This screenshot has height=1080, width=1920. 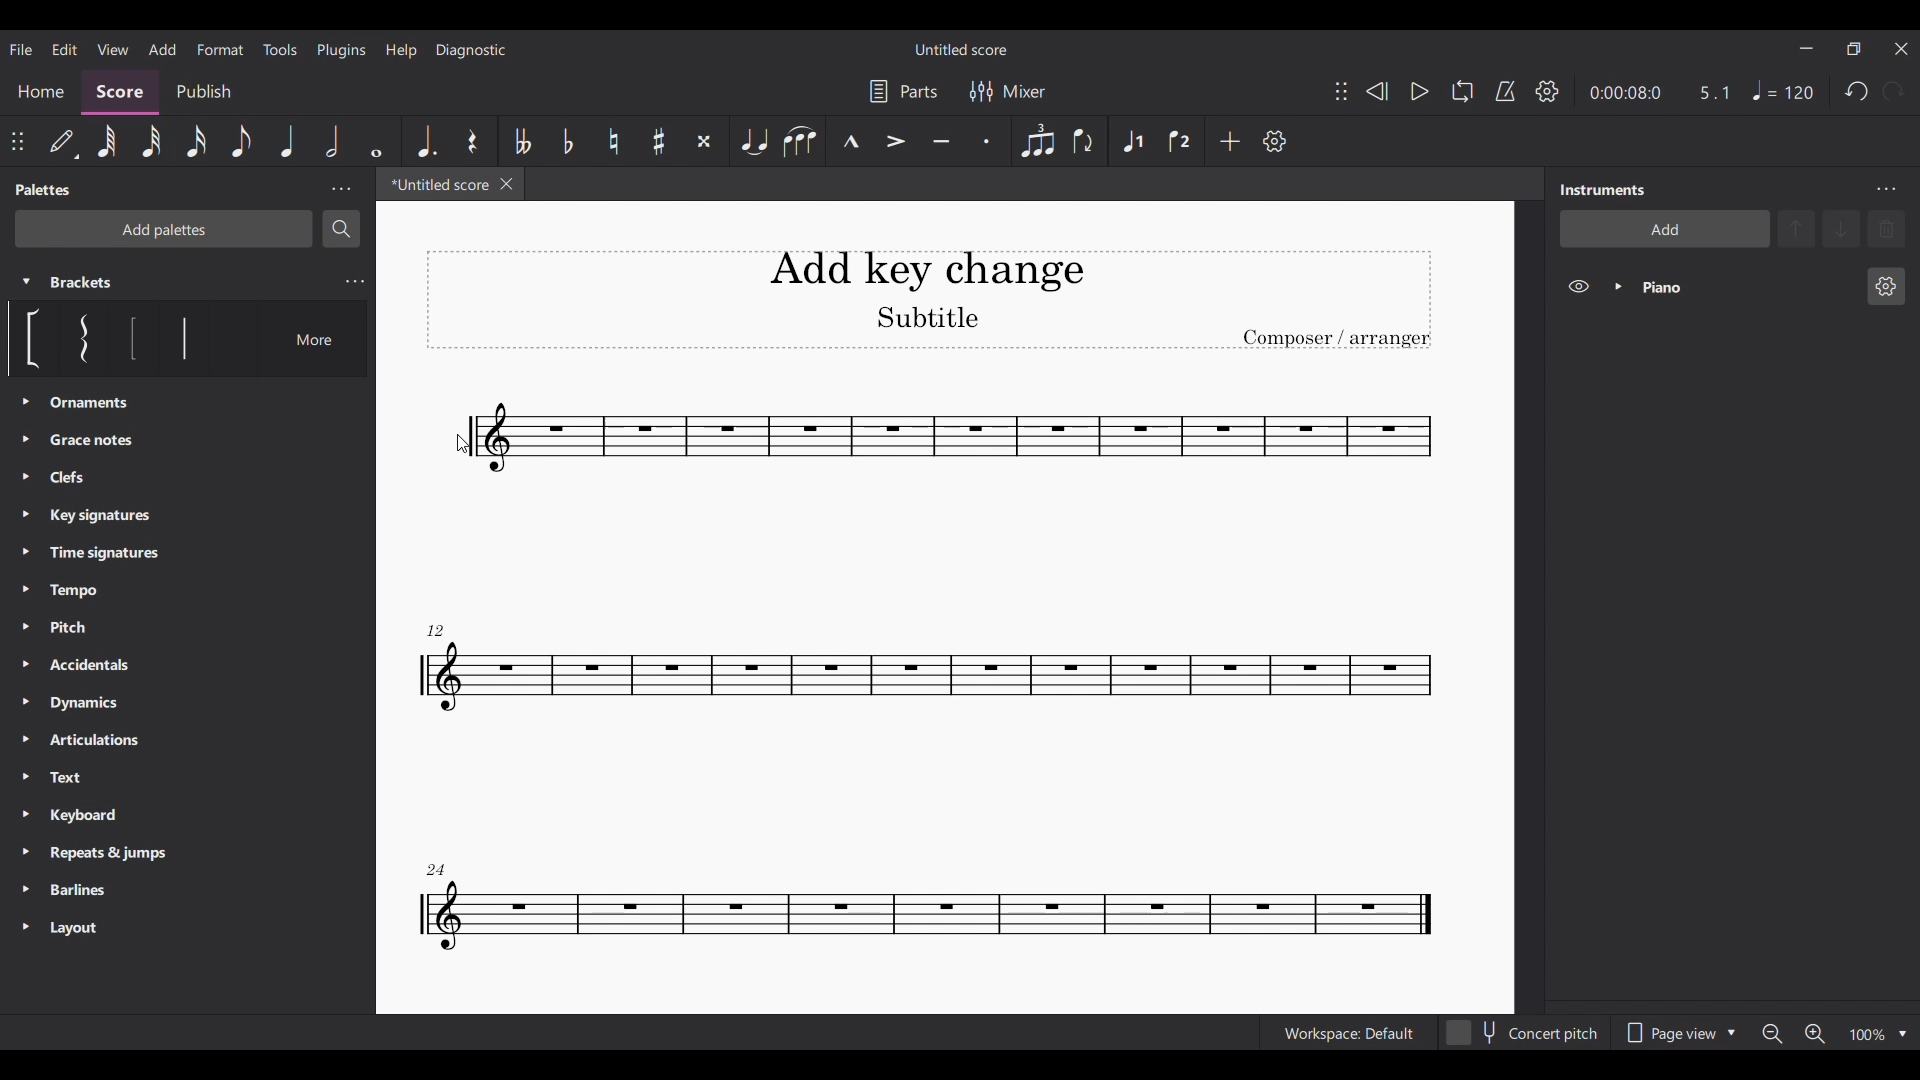 What do you see at coordinates (1659, 92) in the screenshot?
I see `Duration and ratio of current score` at bounding box center [1659, 92].